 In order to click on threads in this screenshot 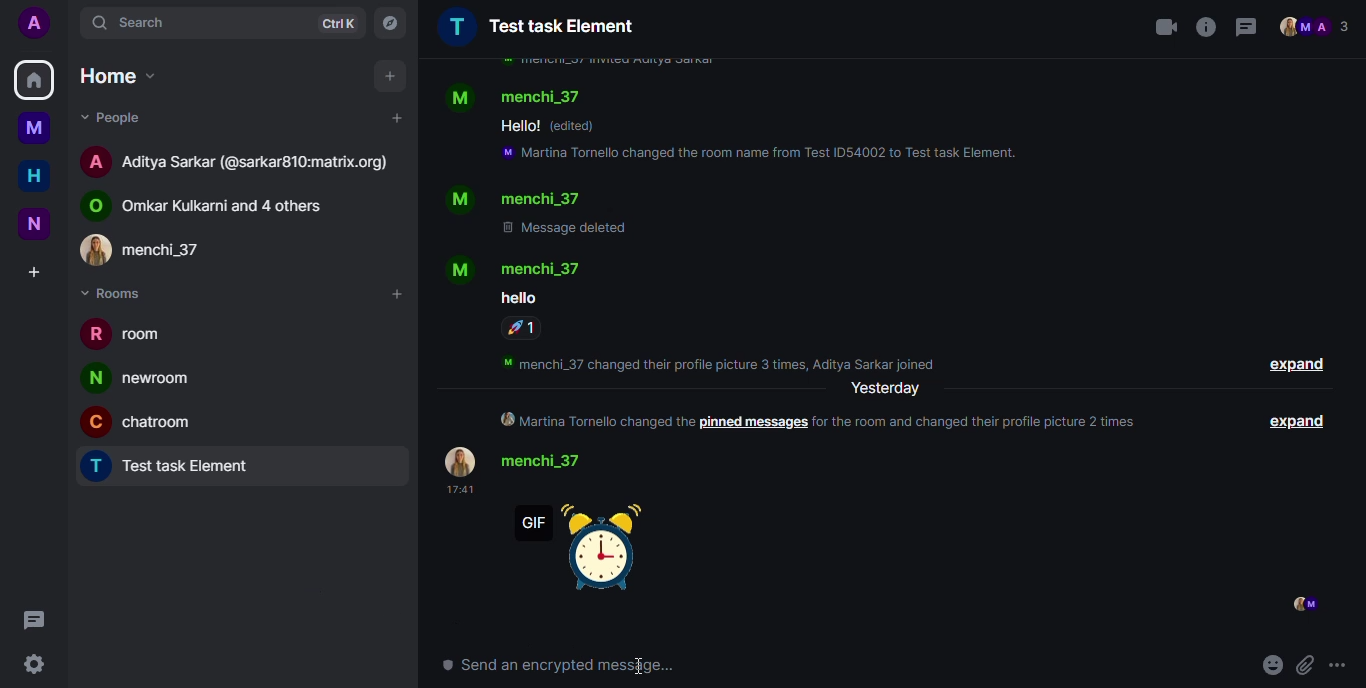, I will do `click(1246, 27)`.